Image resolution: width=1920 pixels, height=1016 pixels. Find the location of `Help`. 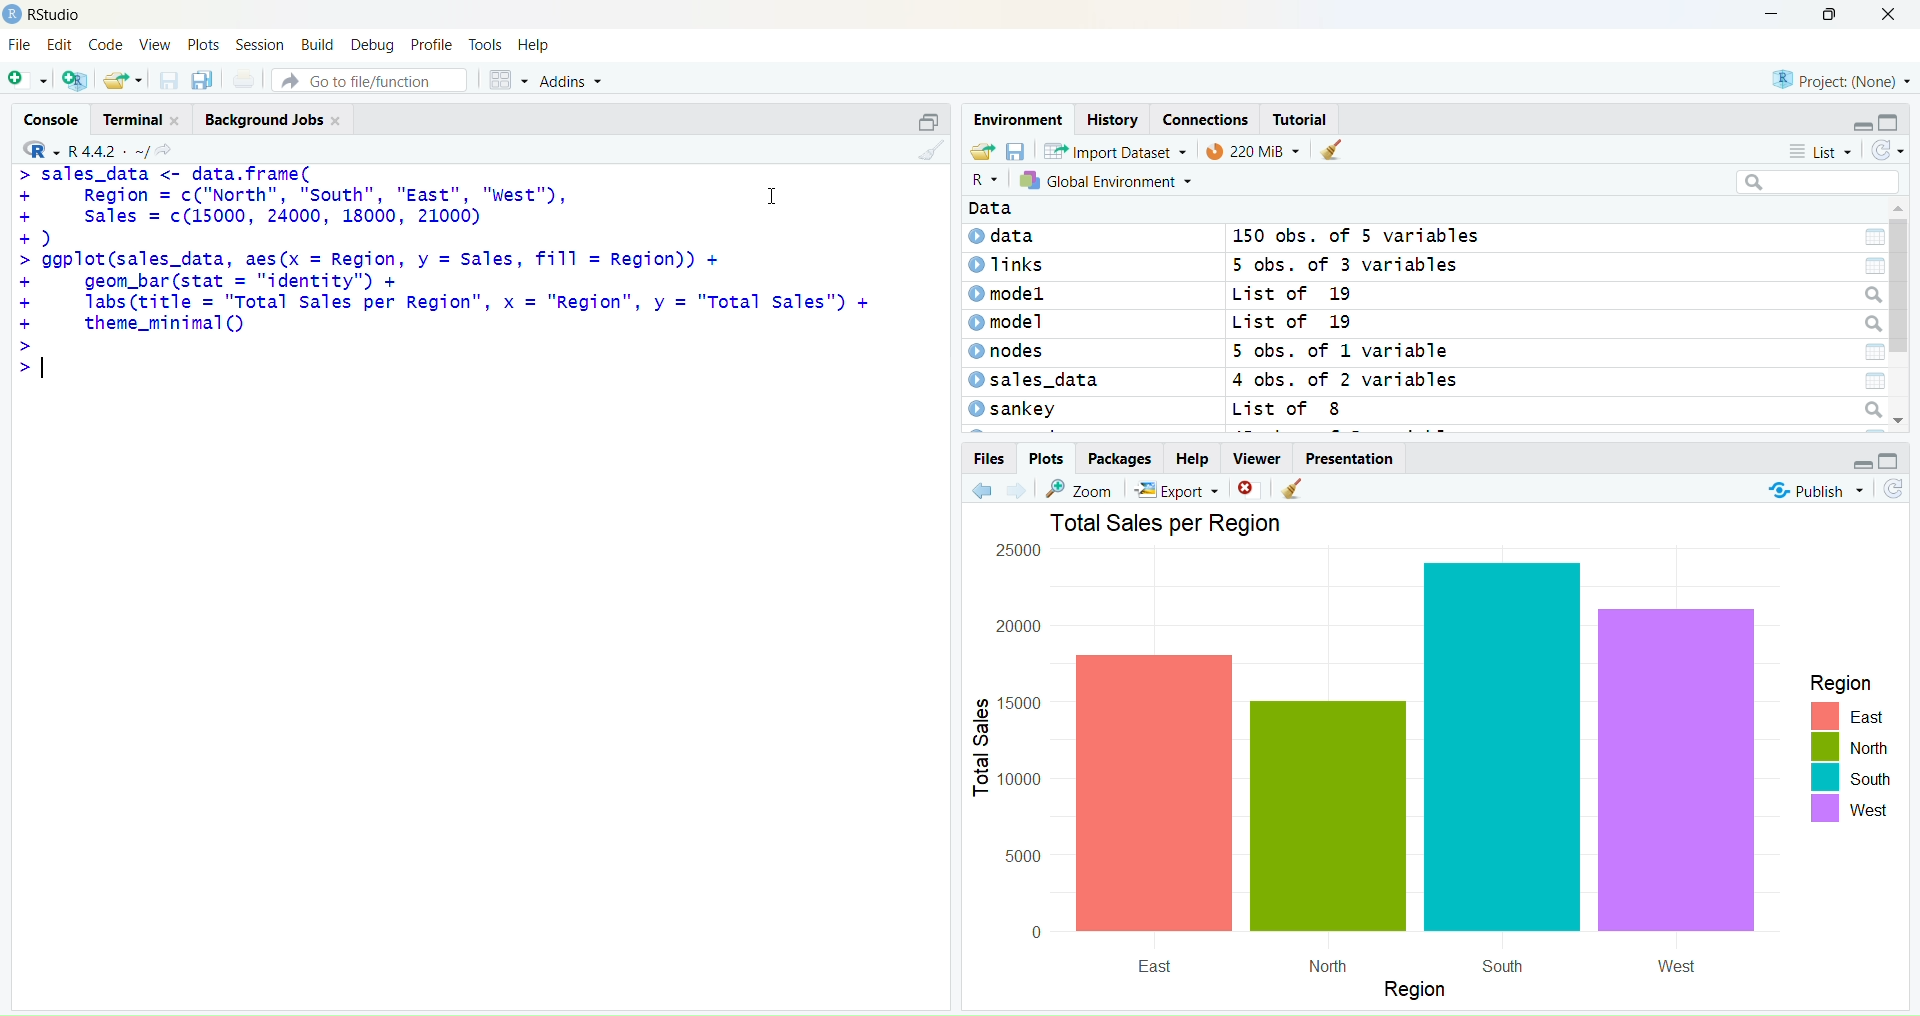

Help is located at coordinates (1192, 459).